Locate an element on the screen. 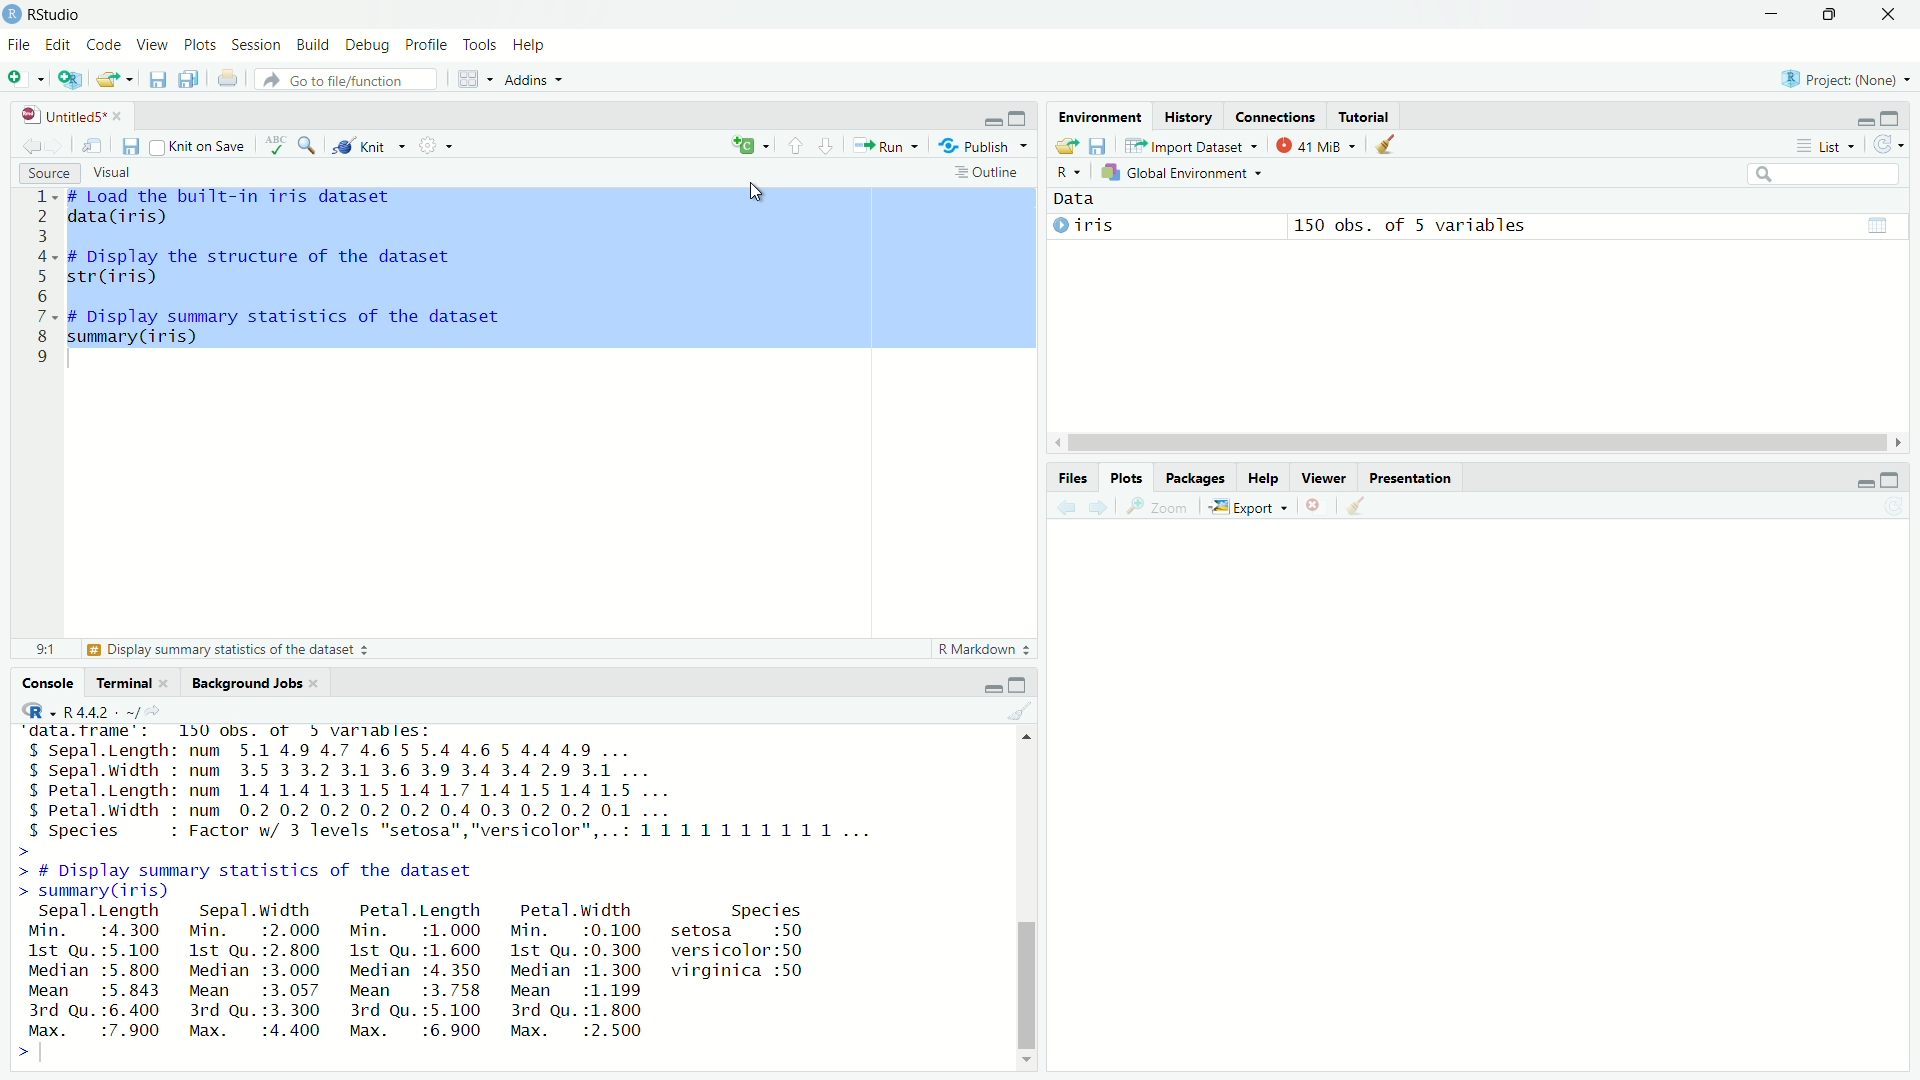 This screenshot has height=1080, width=1920. Hide is located at coordinates (1864, 479).